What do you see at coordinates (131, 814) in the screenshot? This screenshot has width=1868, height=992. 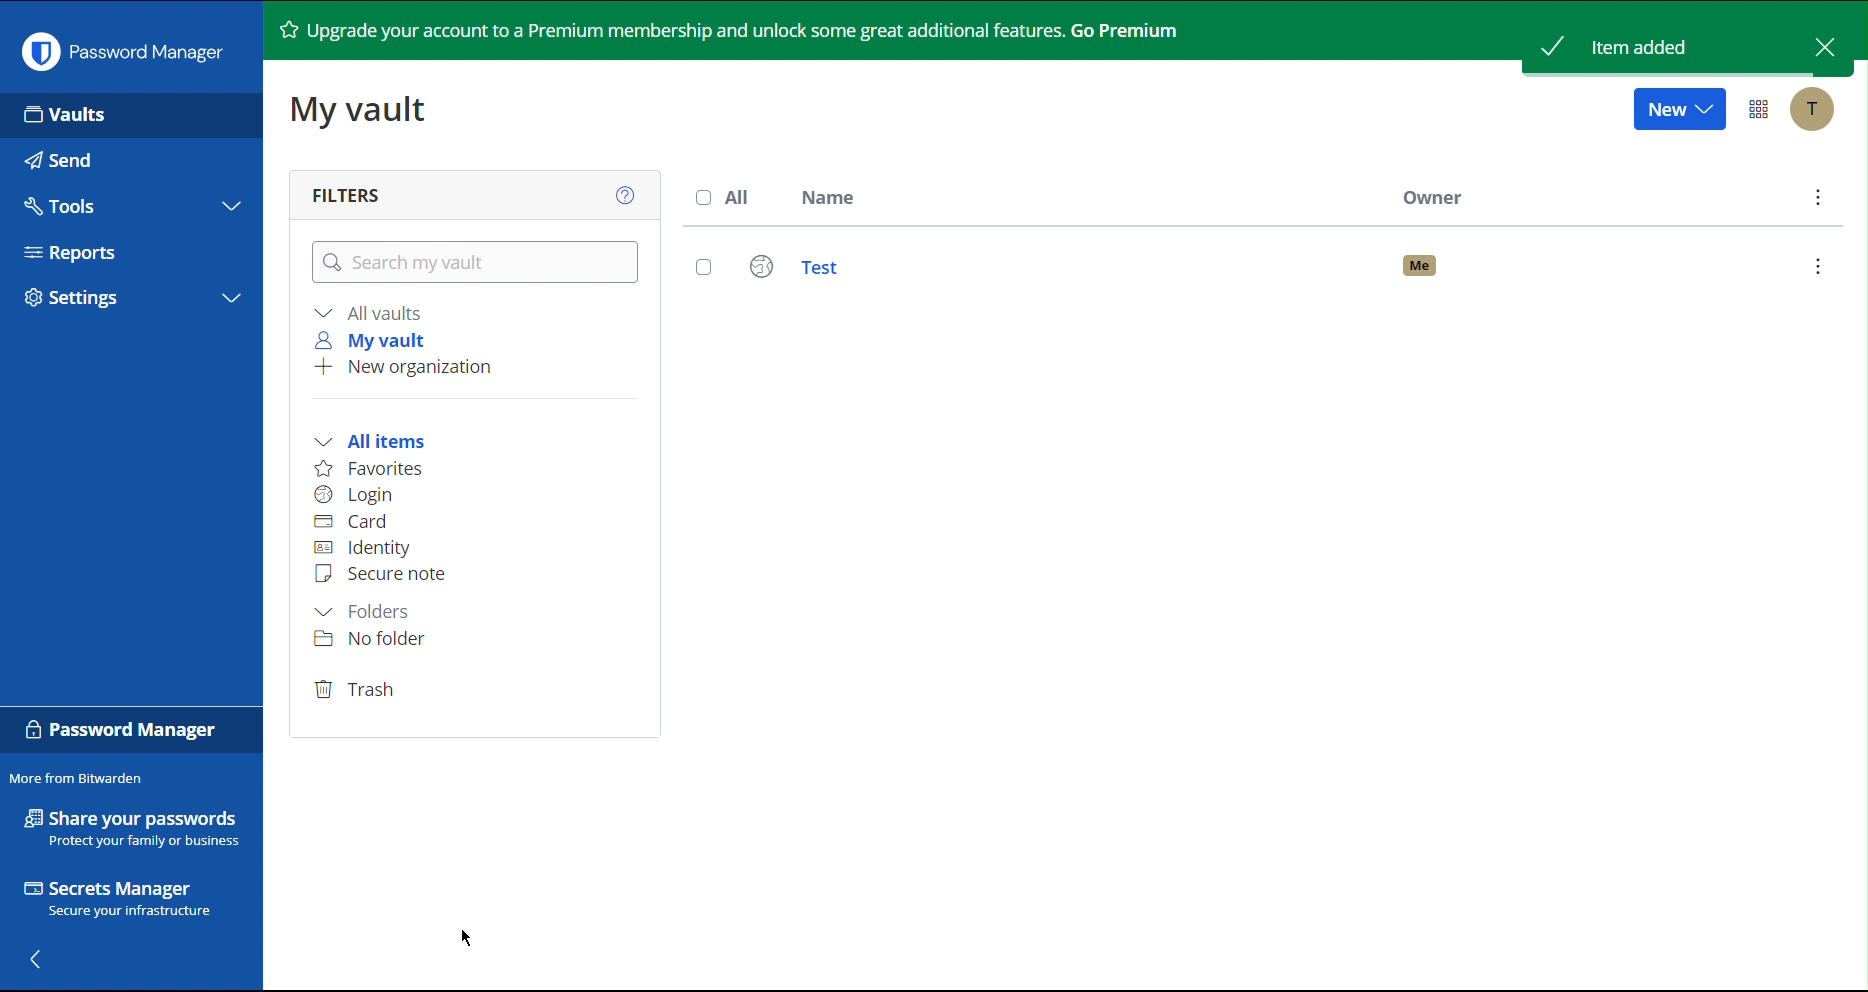 I see `Share your passwords` at bounding box center [131, 814].